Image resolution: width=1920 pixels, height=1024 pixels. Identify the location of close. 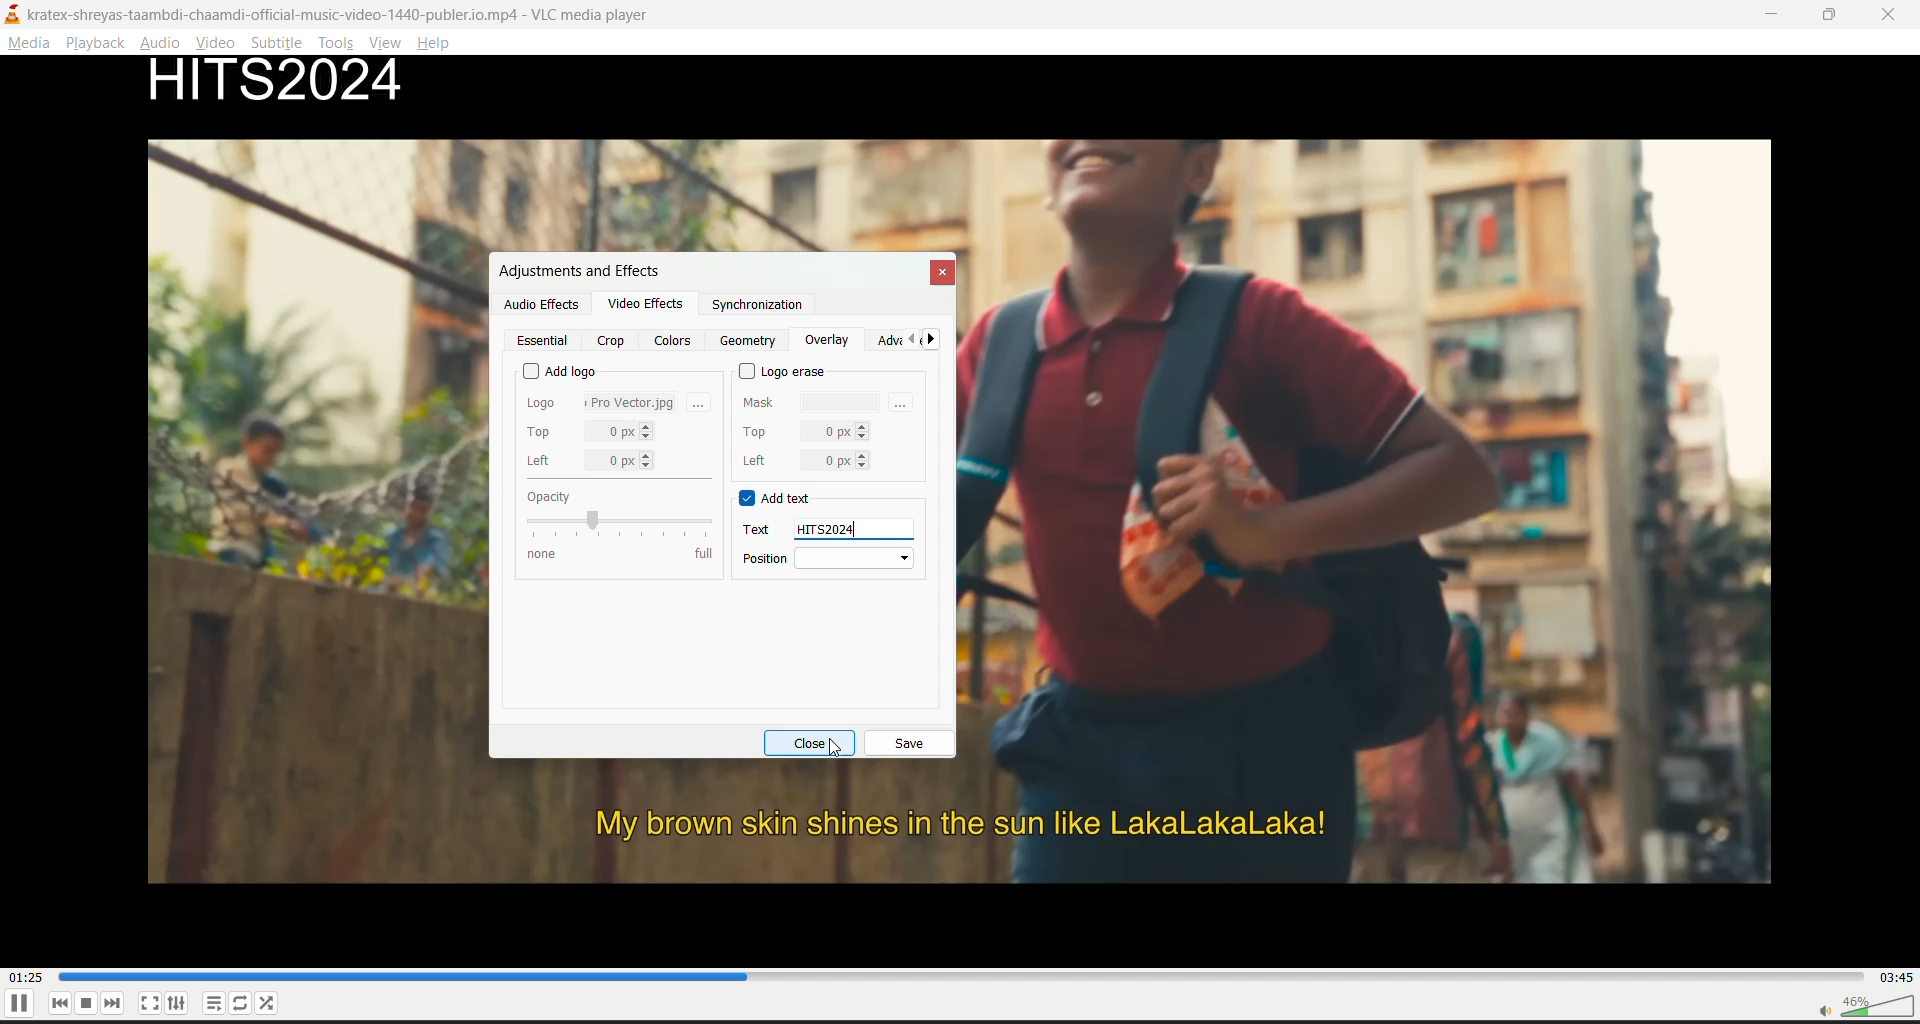
(818, 743).